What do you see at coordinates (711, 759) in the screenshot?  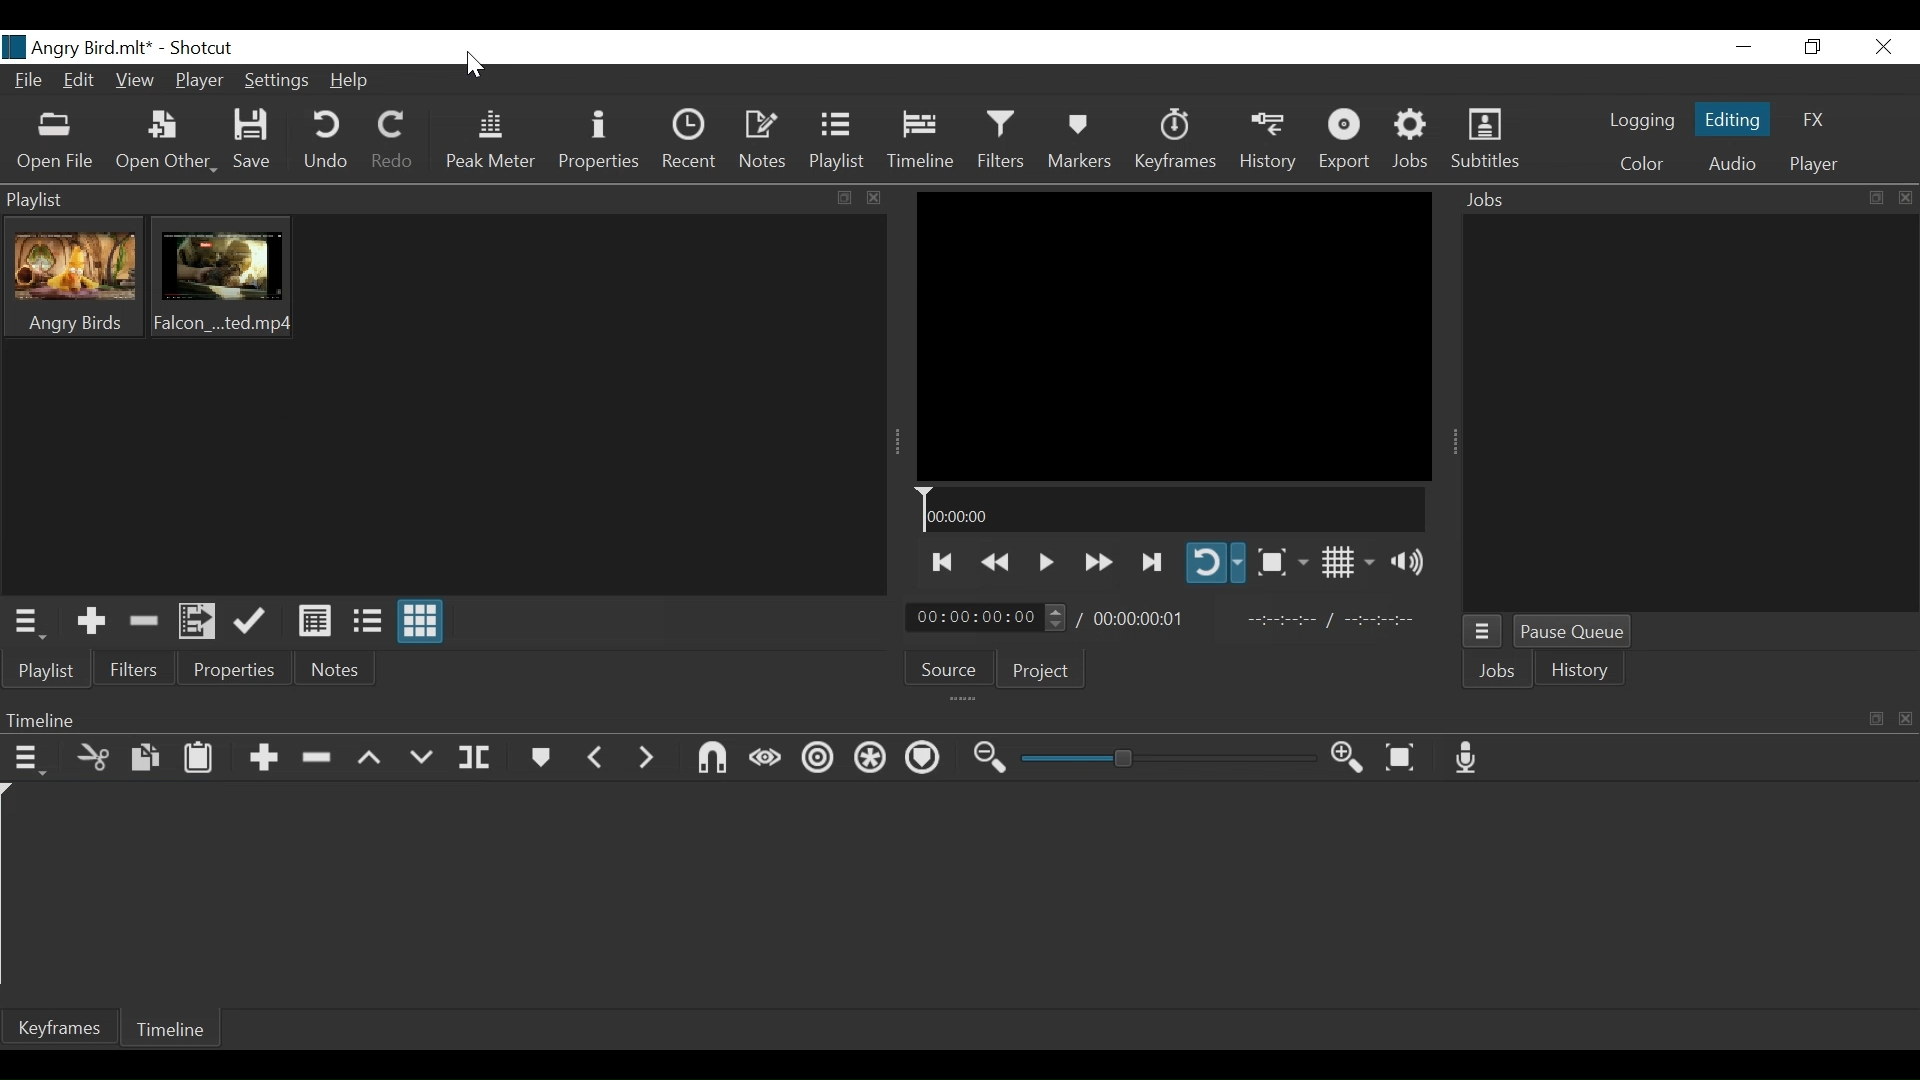 I see `Snap` at bounding box center [711, 759].